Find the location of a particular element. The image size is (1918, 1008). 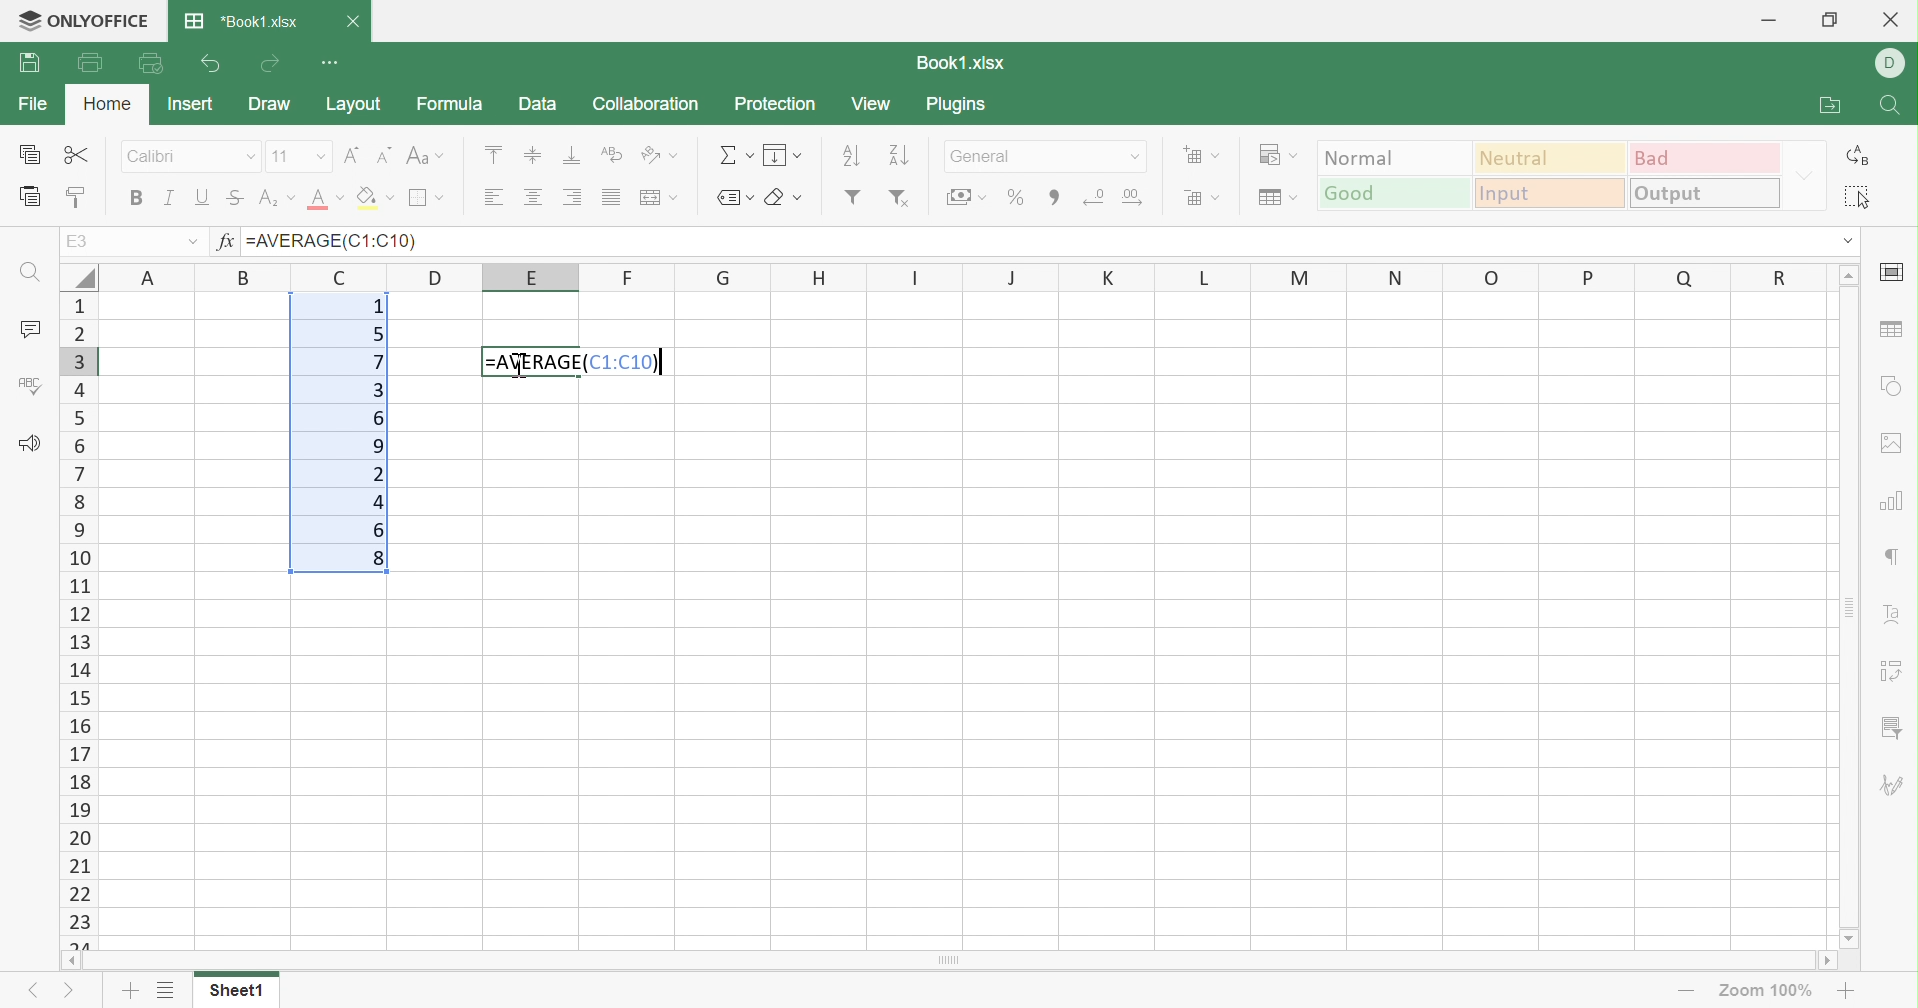

Decrease decimals is located at coordinates (1096, 195).